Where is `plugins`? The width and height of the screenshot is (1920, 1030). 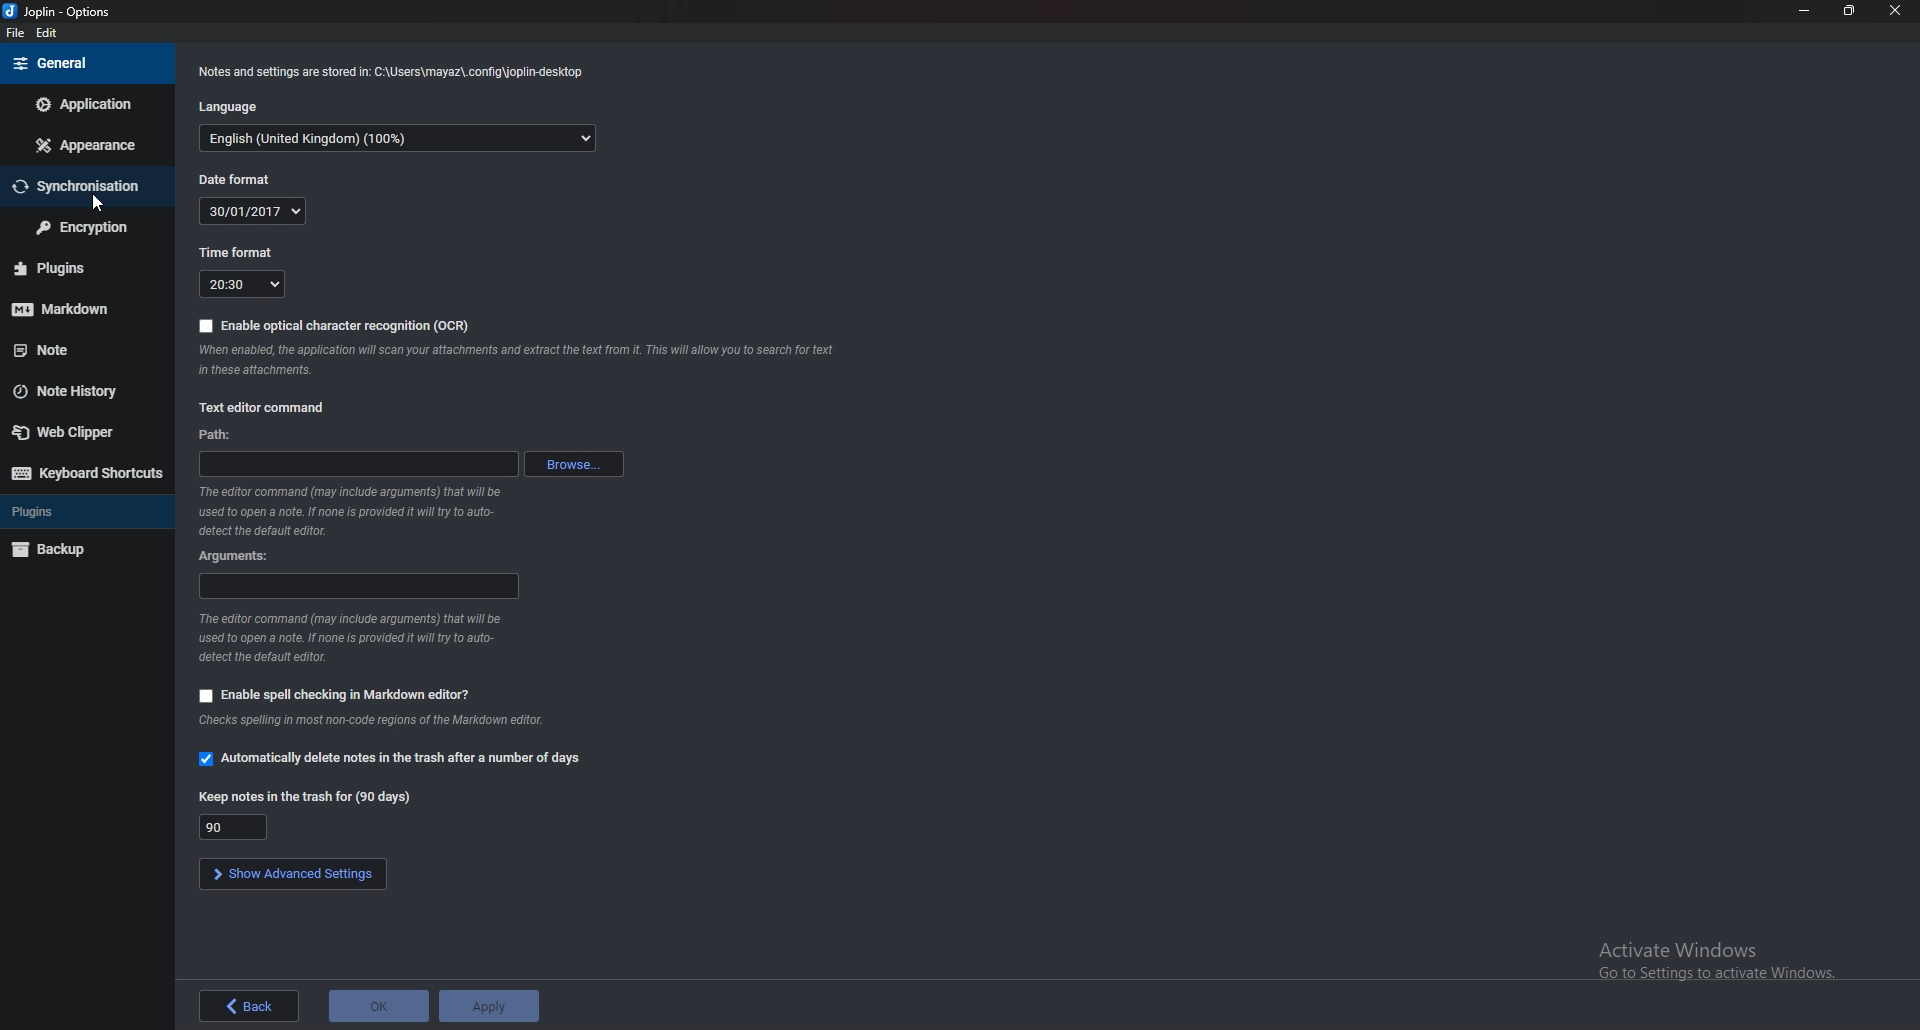 plugins is located at coordinates (81, 268).